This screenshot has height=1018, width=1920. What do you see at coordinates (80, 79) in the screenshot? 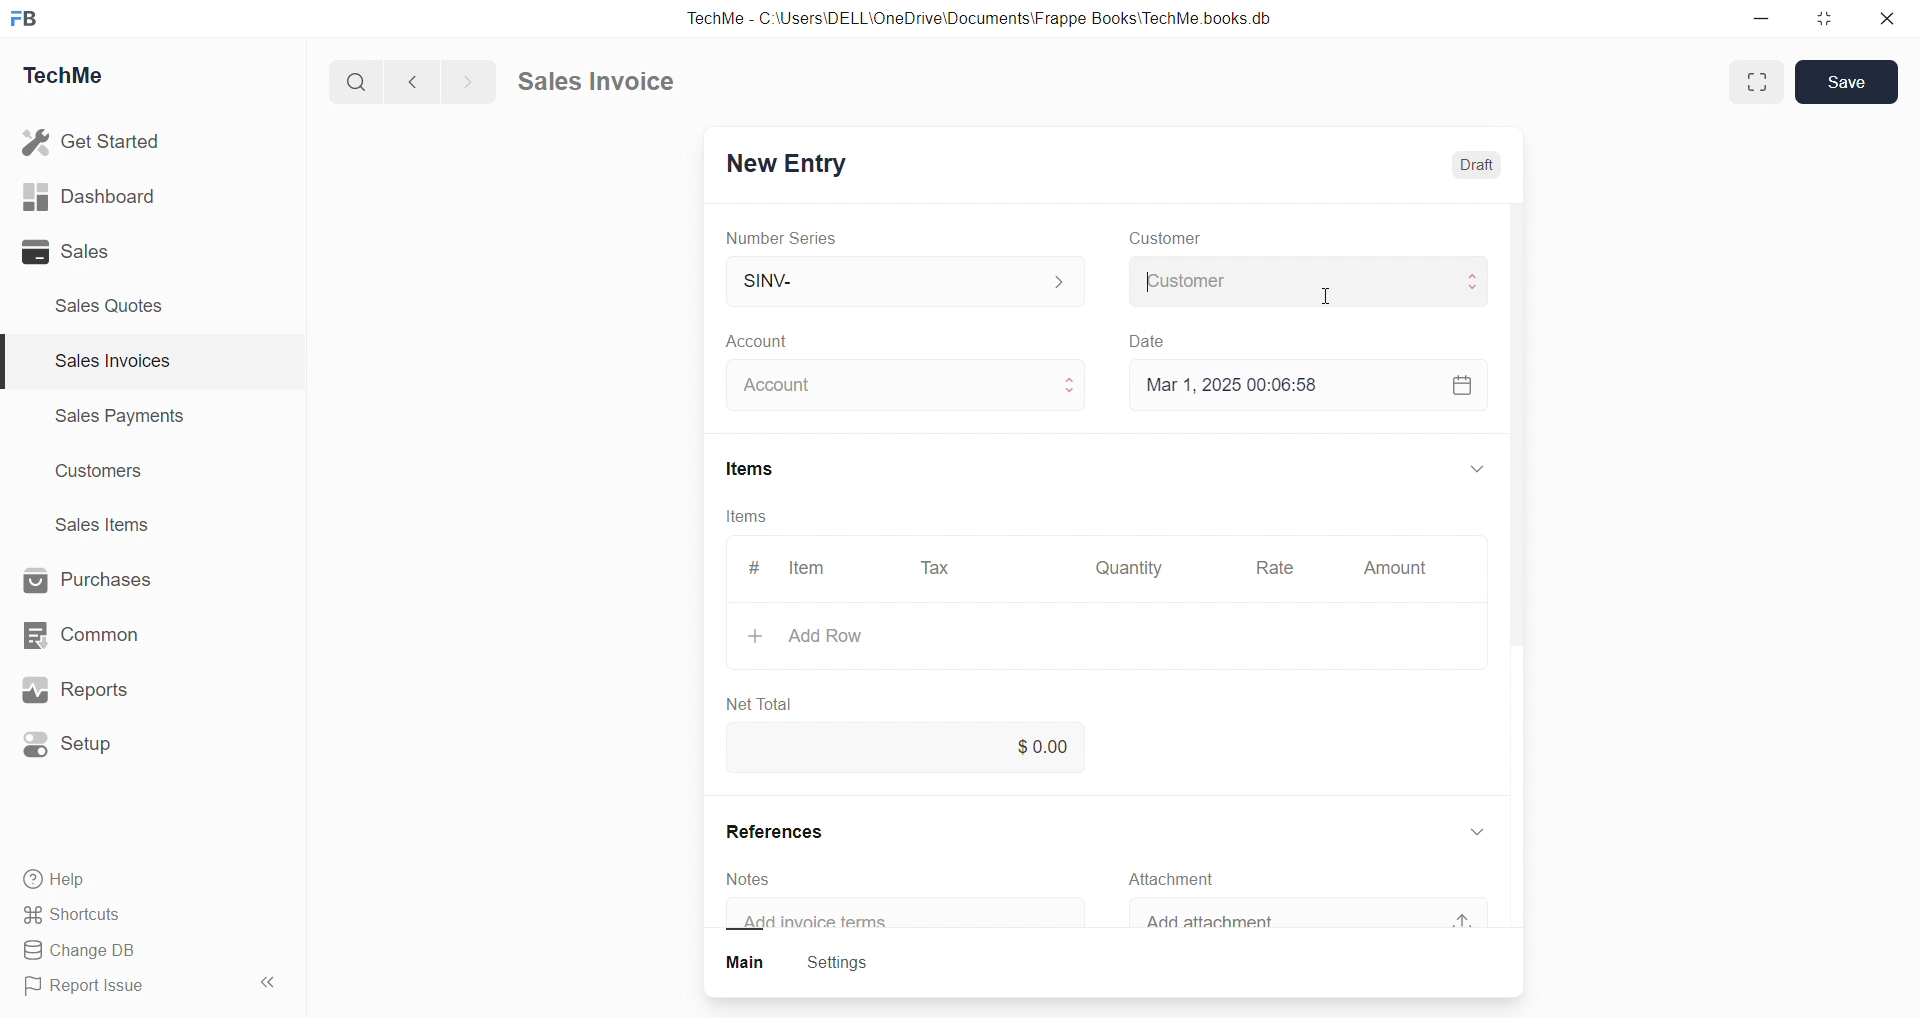
I see `TechMe` at bounding box center [80, 79].